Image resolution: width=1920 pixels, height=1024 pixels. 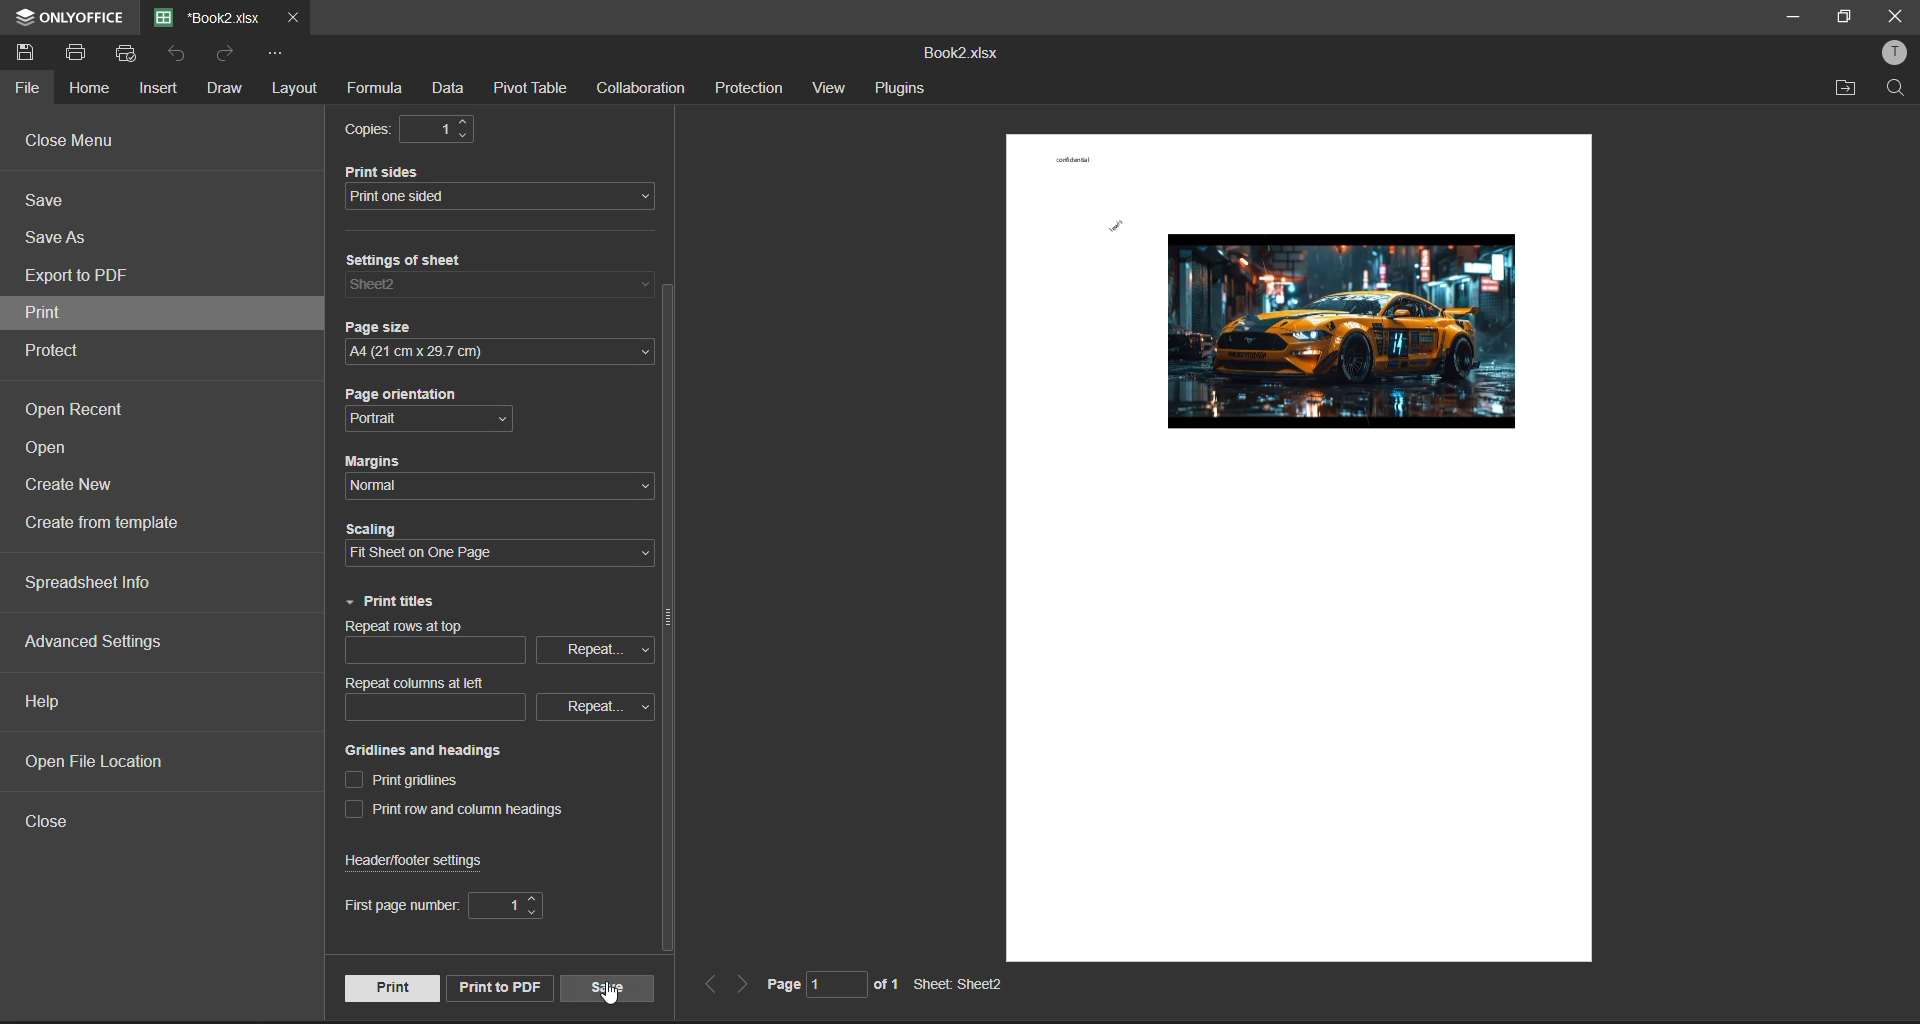 I want to click on print side, so click(x=504, y=187).